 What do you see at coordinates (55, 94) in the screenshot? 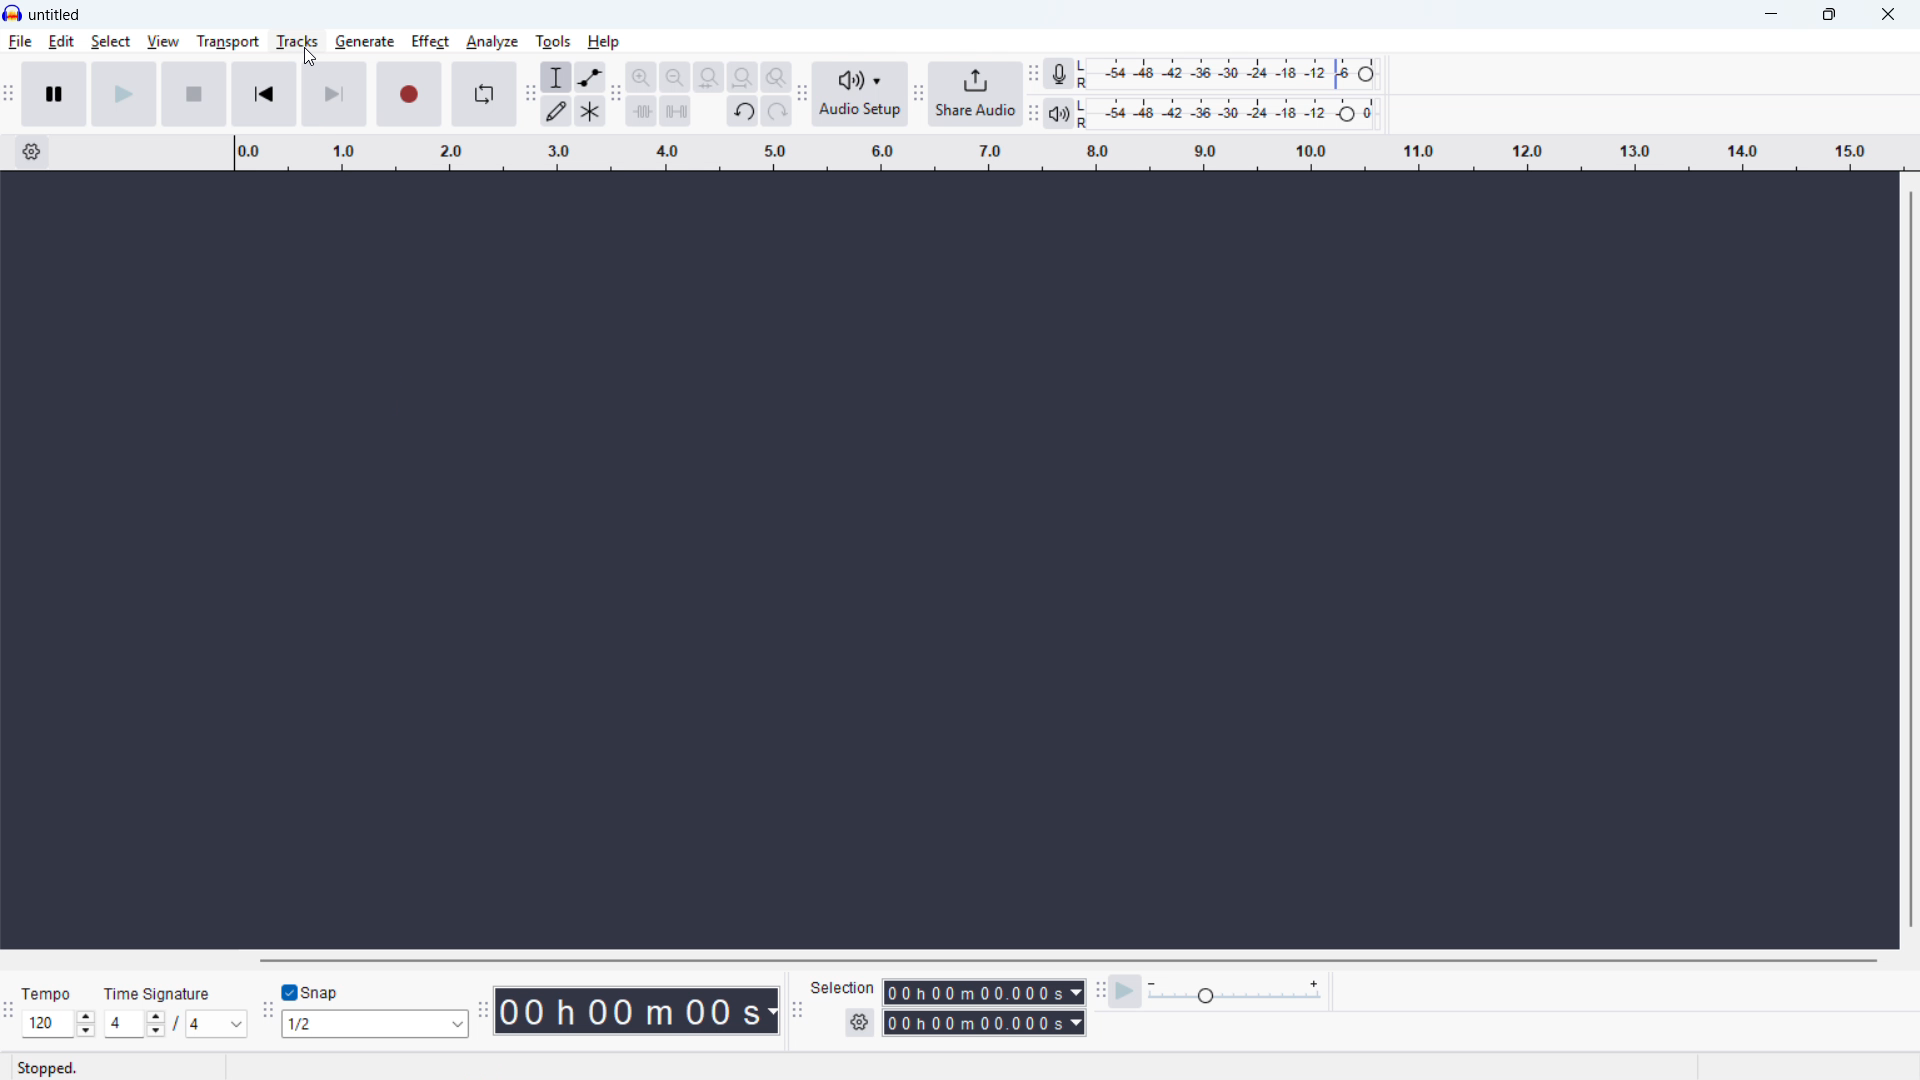
I see `Pause ` at bounding box center [55, 94].